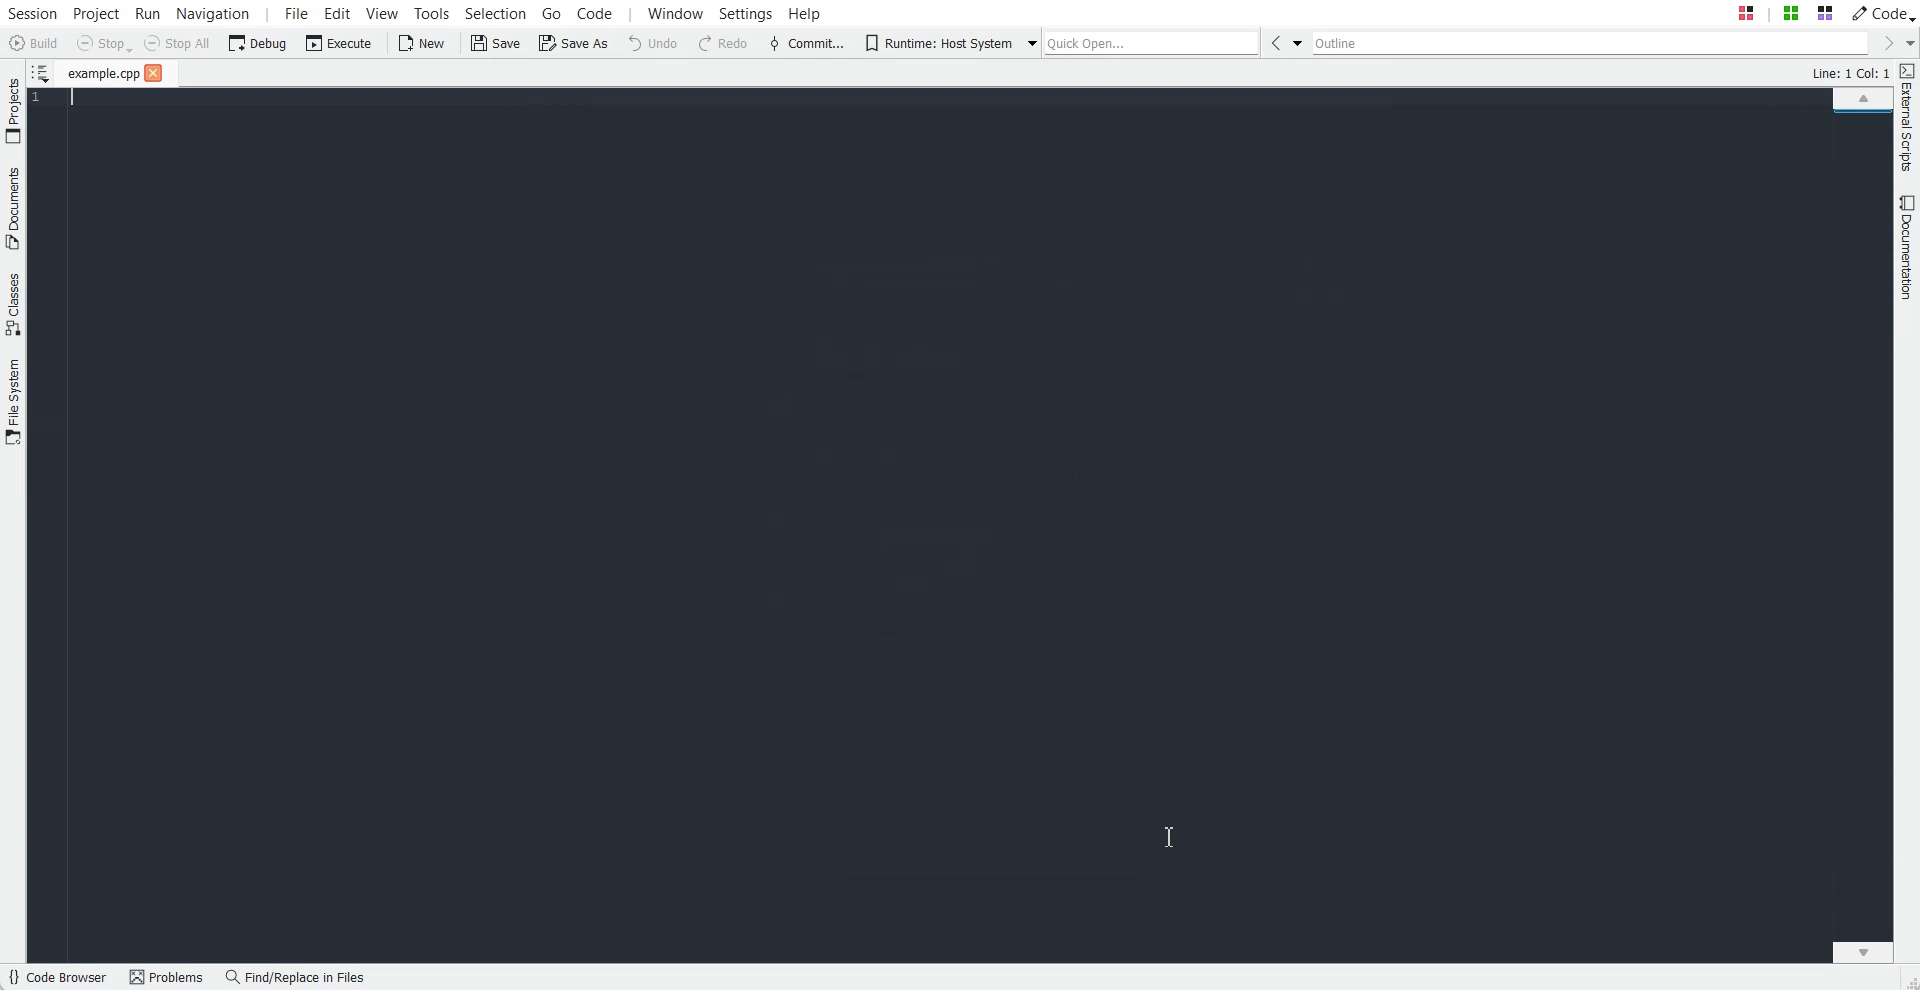  I want to click on Text Cursor, so click(69, 103).